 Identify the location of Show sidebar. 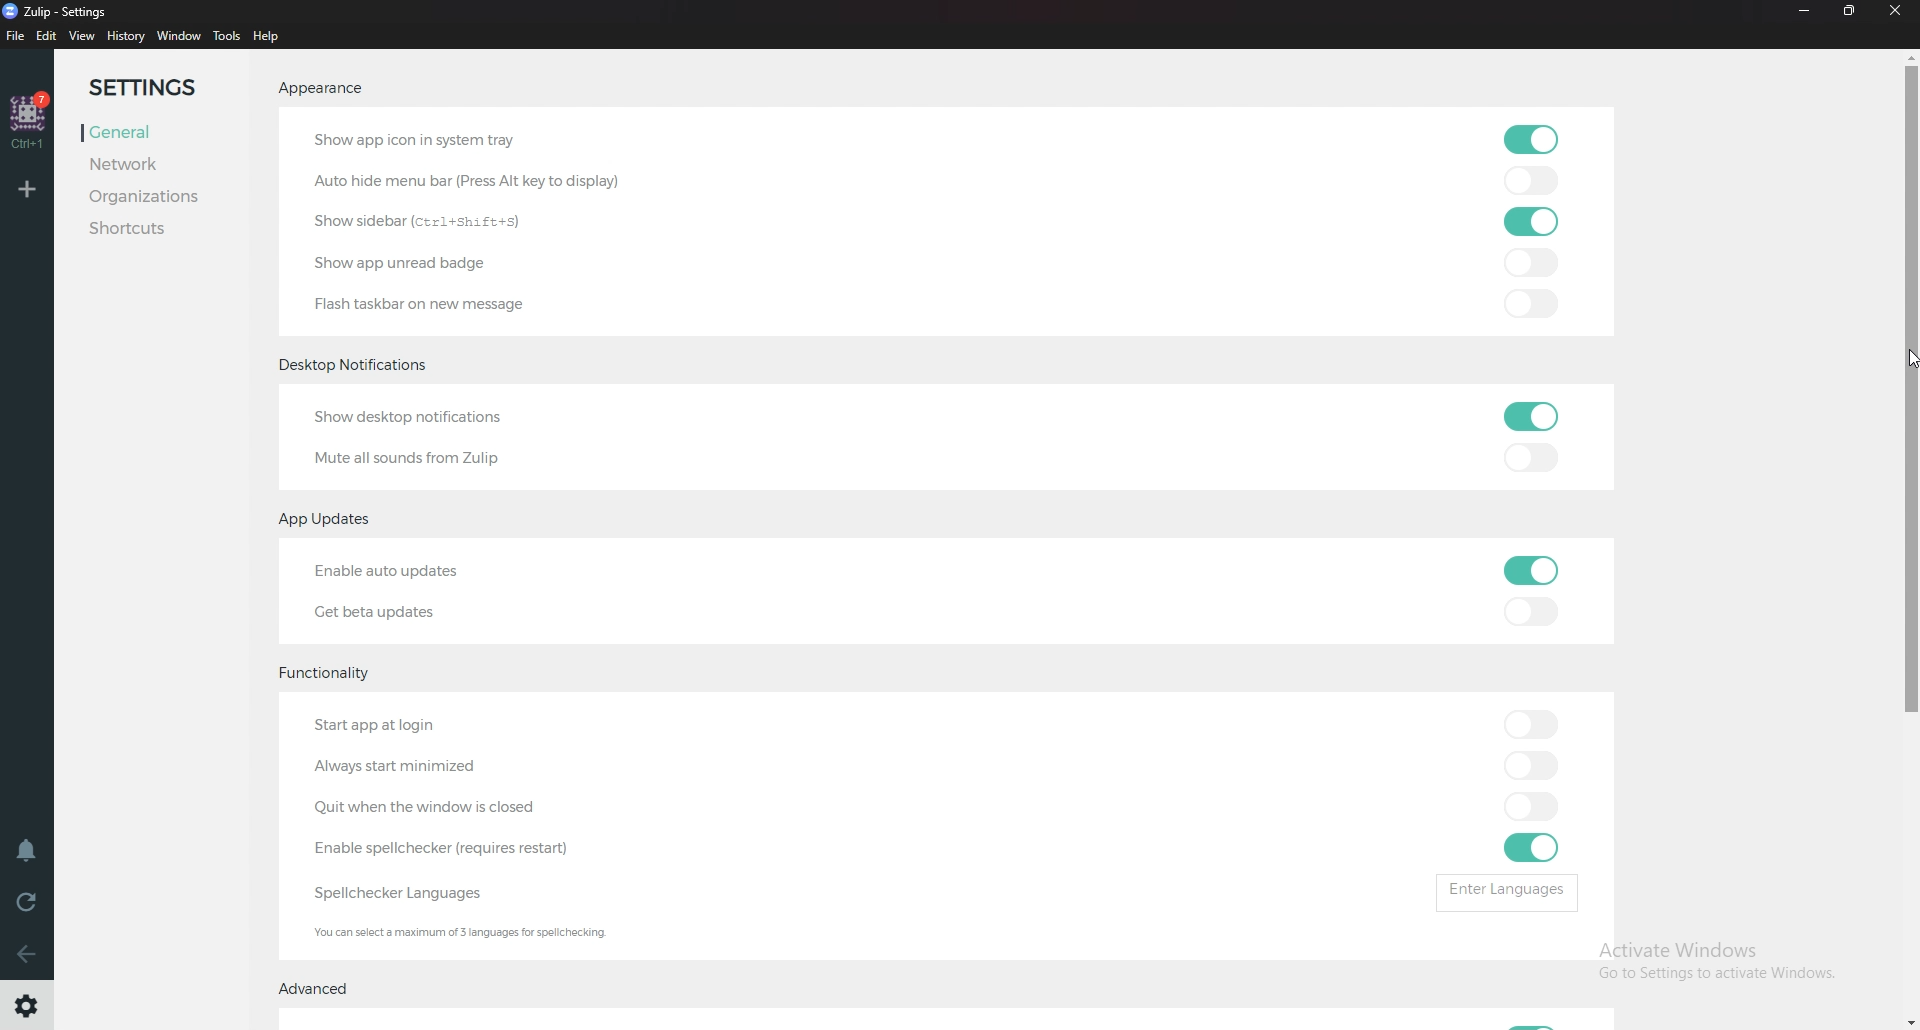
(426, 221).